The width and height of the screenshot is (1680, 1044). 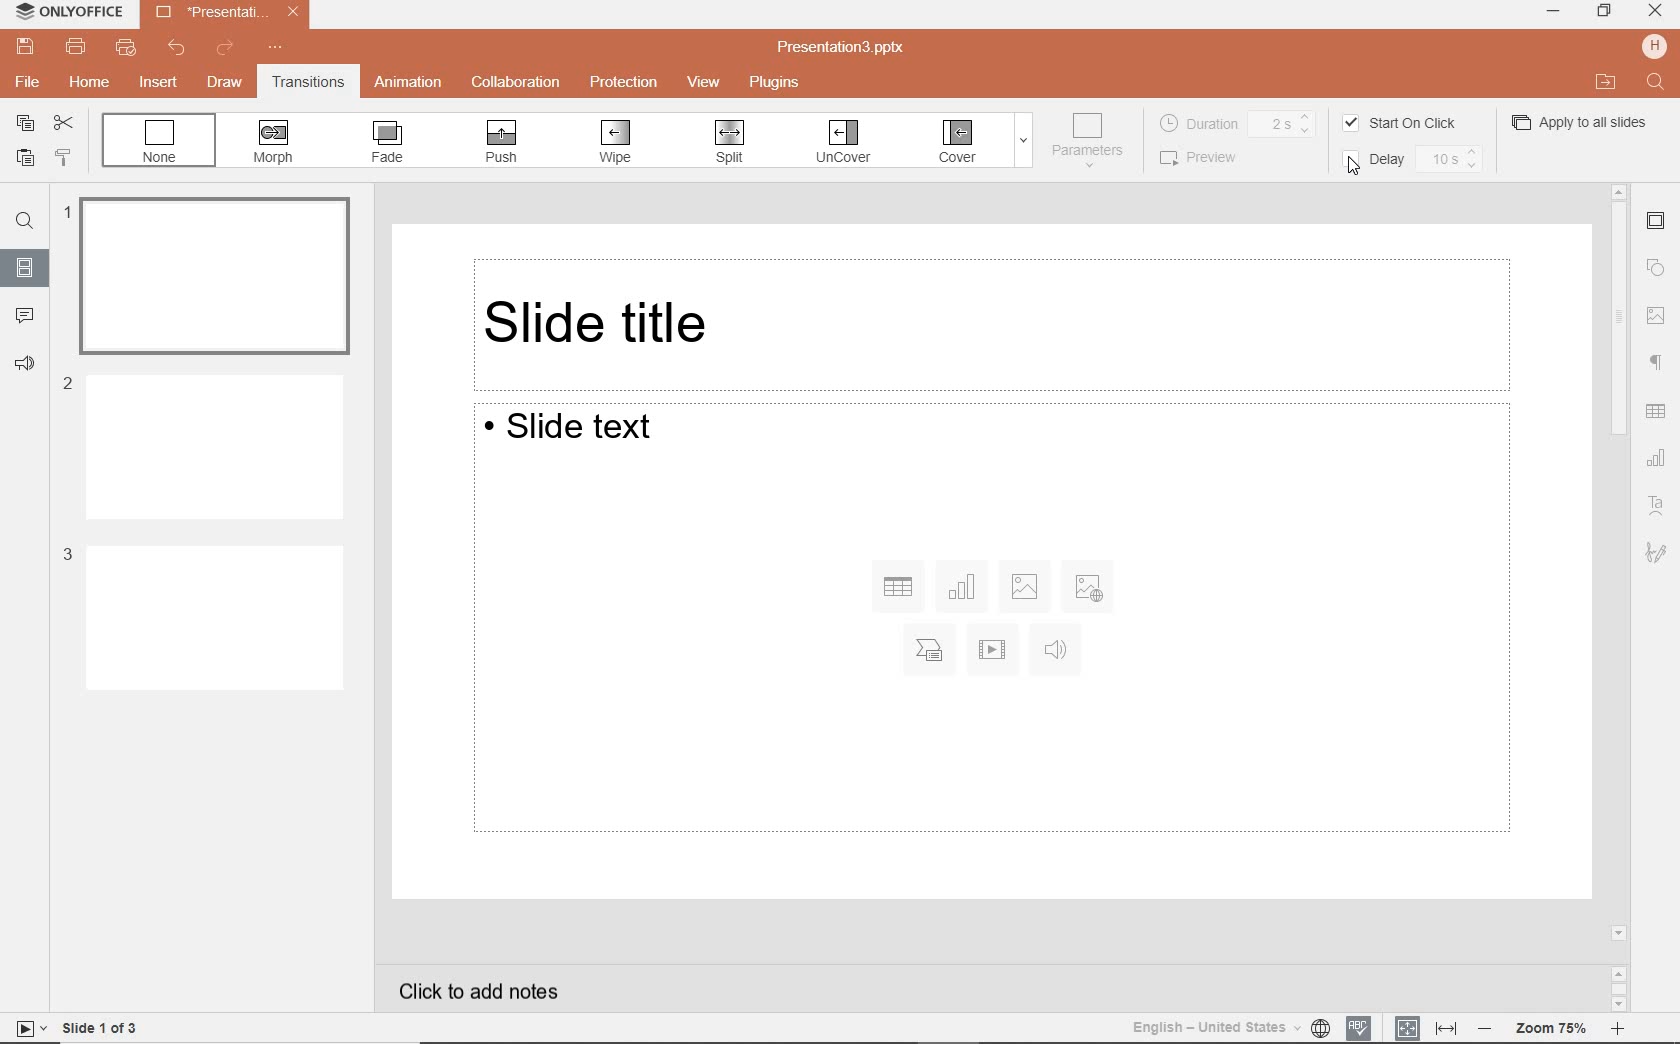 What do you see at coordinates (1427, 1027) in the screenshot?
I see `FIT TO SLIDE / FIT TO WIDTH` at bounding box center [1427, 1027].